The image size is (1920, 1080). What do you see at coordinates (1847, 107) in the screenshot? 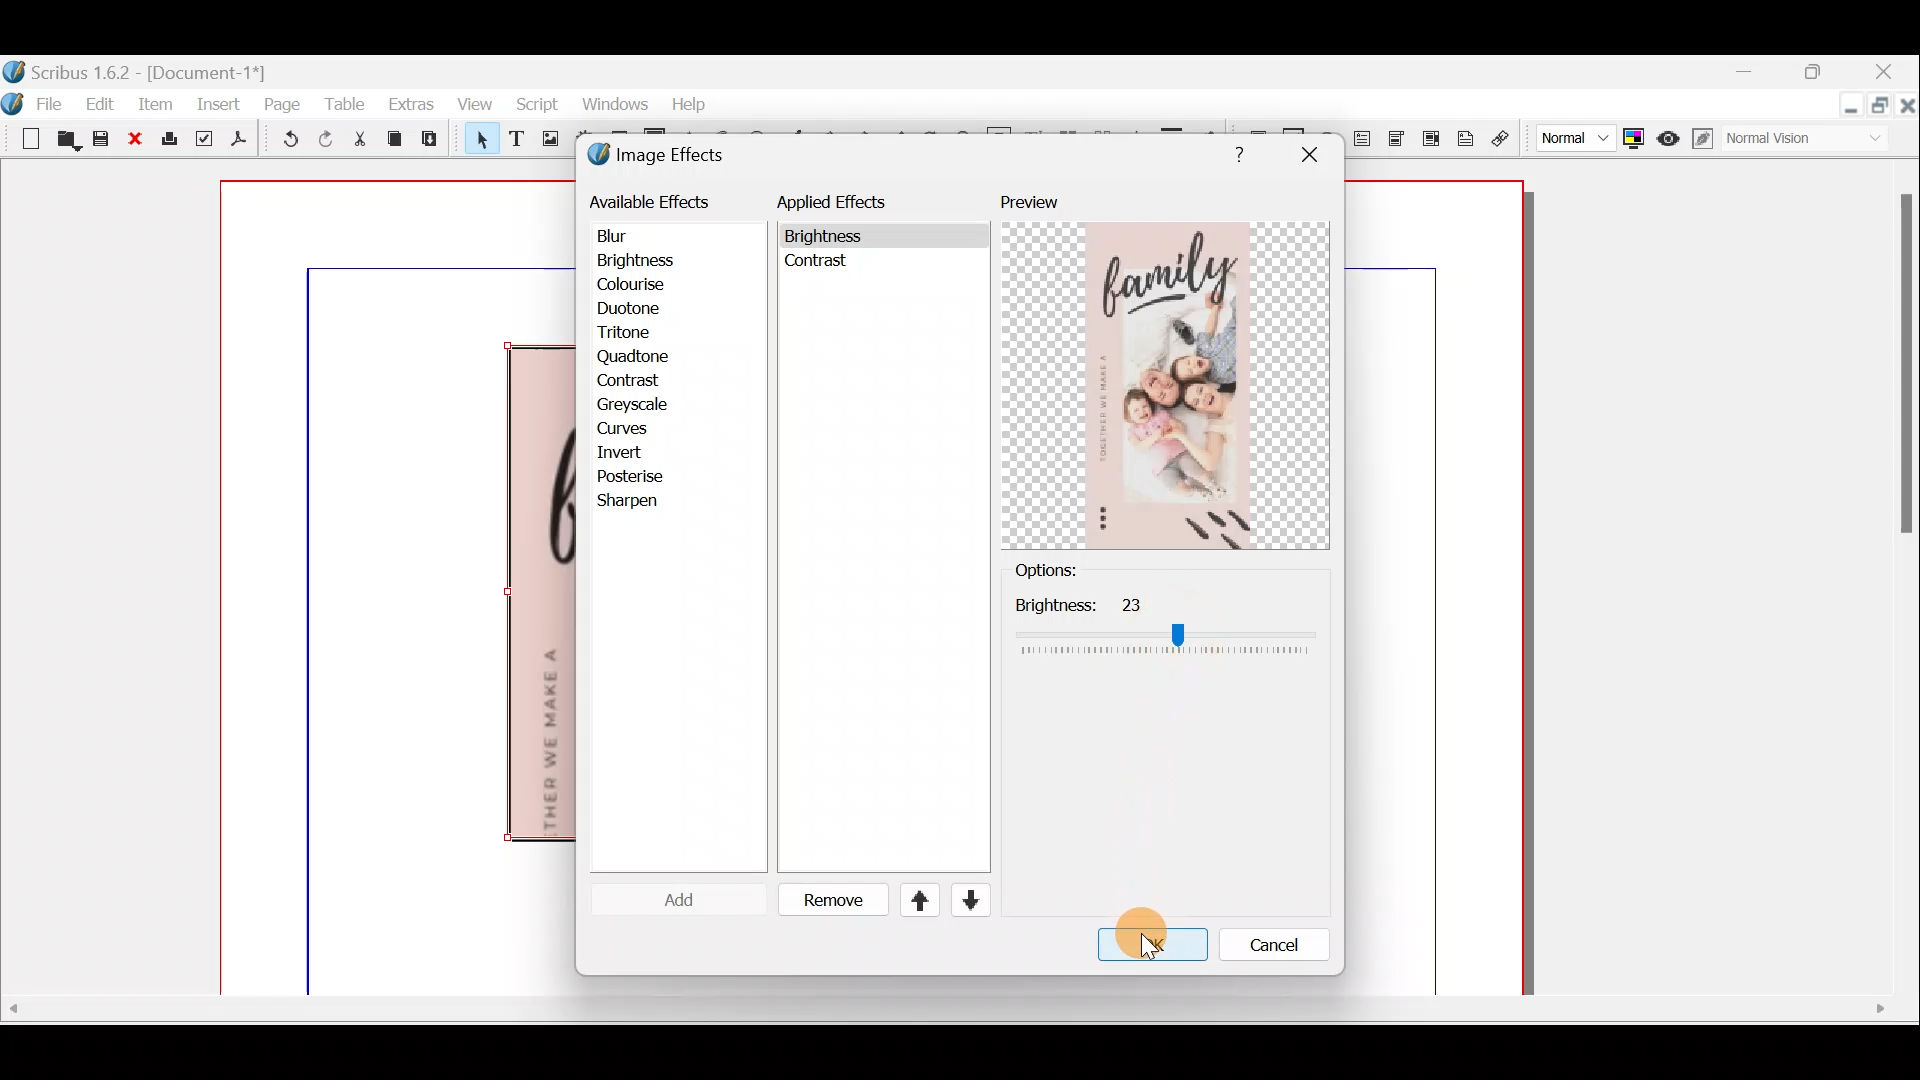
I see `Minimise` at bounding box center [1847, 107].